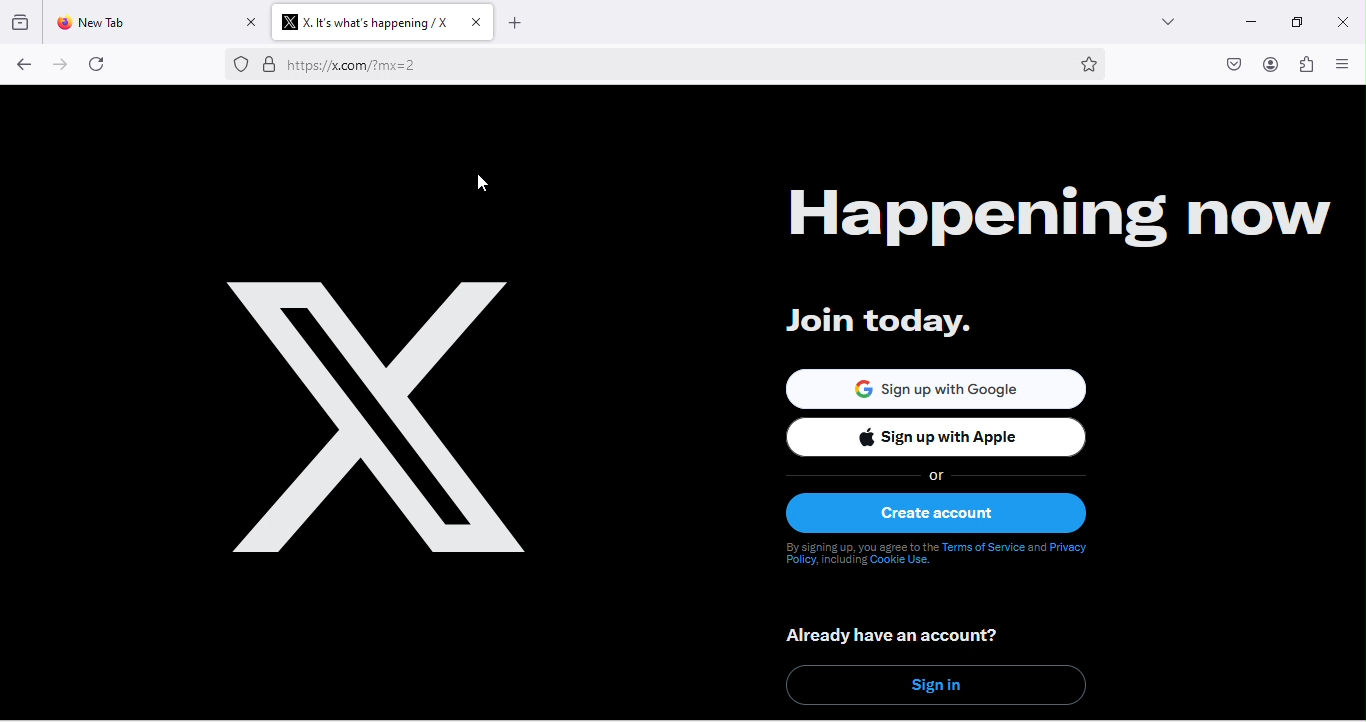  What do you see at coordinates (1346, 67) in the screenshot?
I see `view` at bounding box center [1346, 67].